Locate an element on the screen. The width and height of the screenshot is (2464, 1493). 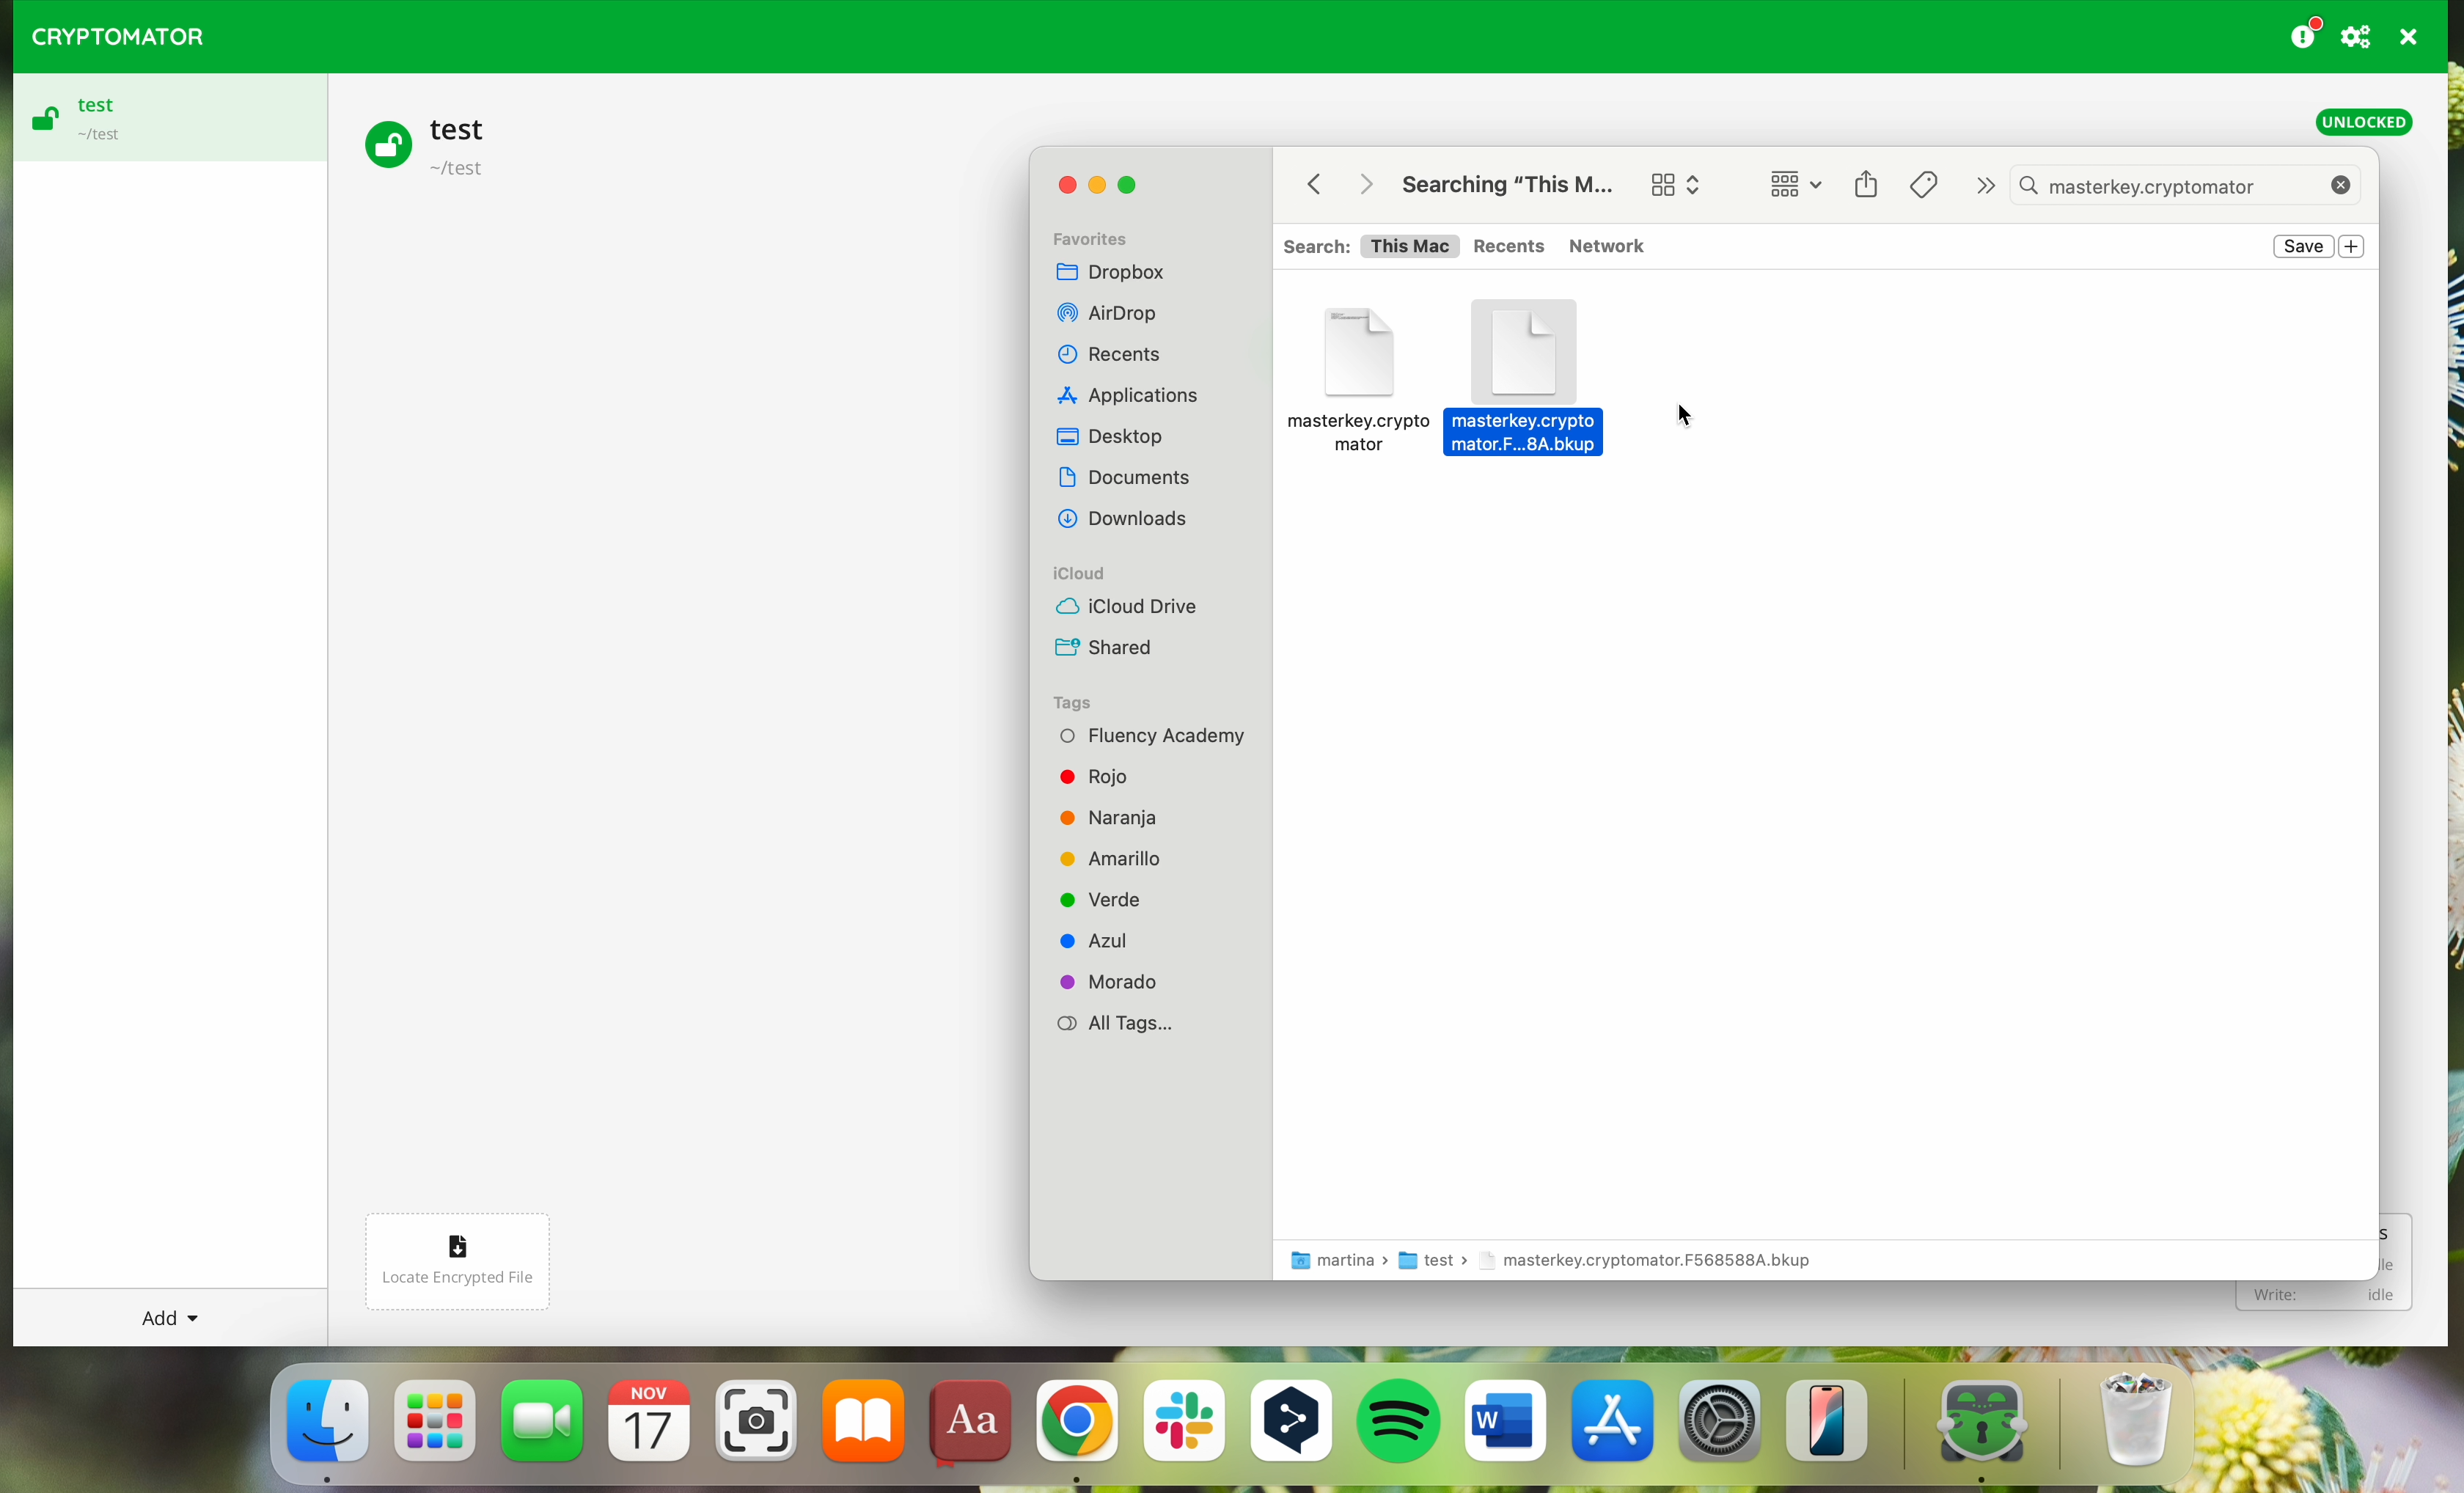
FaceTime is located at coordinates (545, 1428).